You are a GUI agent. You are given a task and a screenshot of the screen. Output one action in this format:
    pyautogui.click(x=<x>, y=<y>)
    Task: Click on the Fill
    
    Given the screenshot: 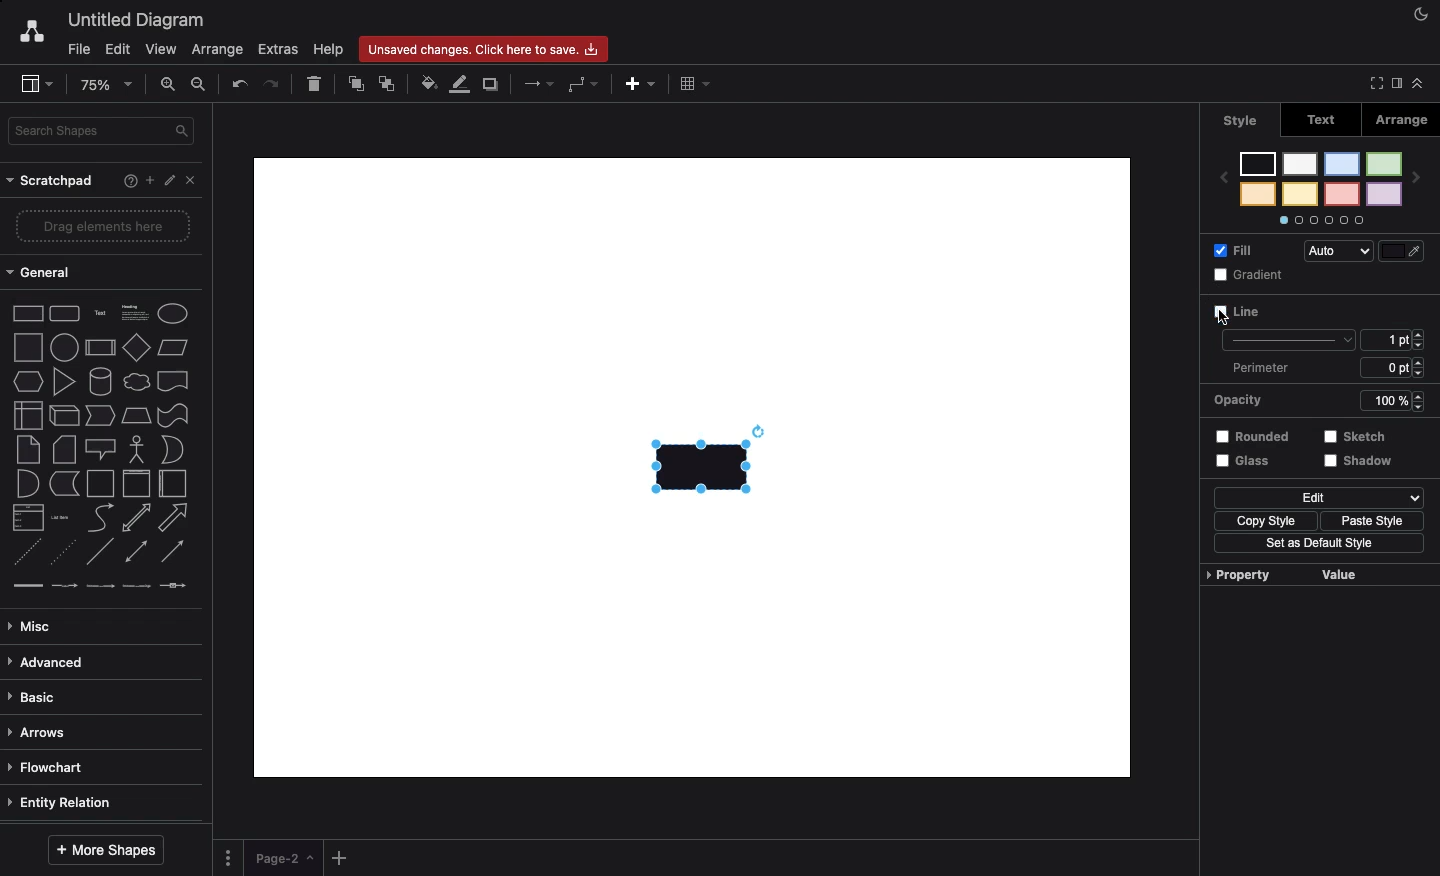 What is the action you would take?
    pyautogui.click(x=1405, y=250)
    